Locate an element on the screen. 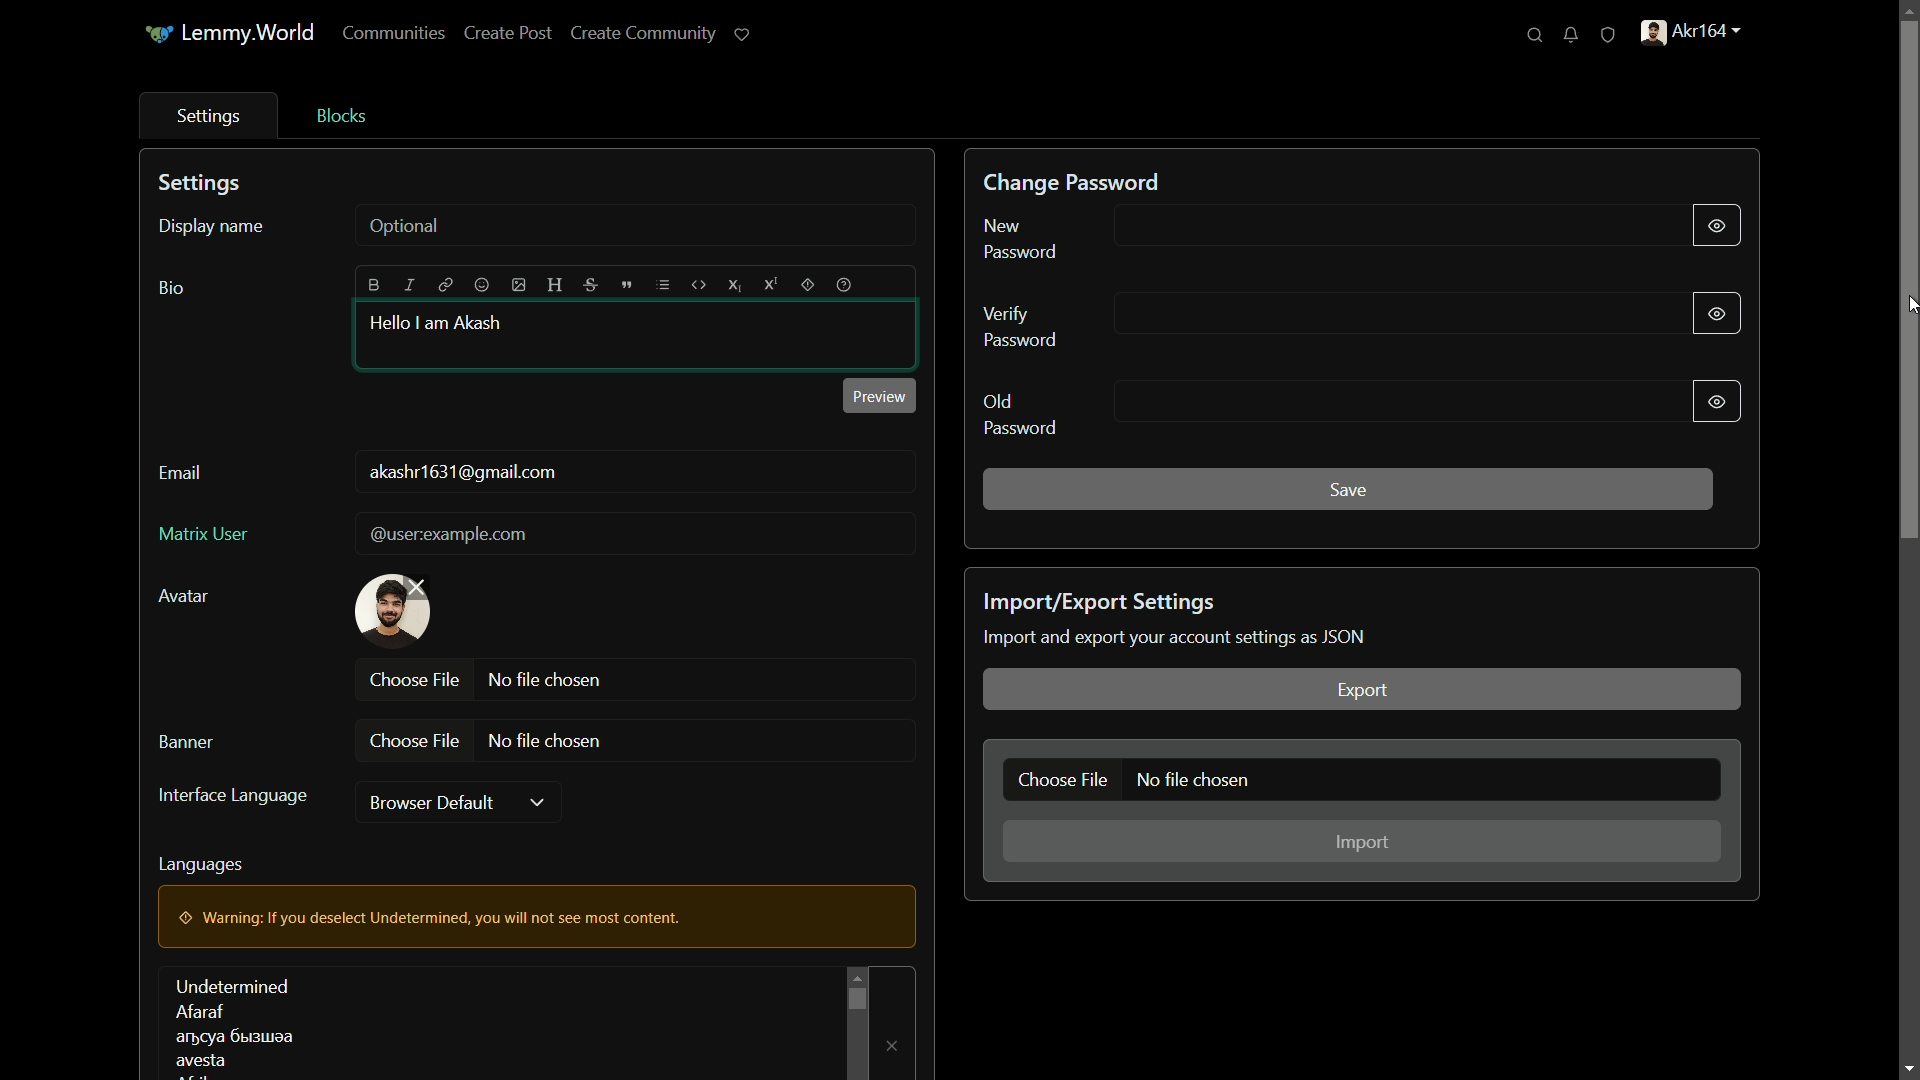  profile picture is located at coordinates (395, 610).